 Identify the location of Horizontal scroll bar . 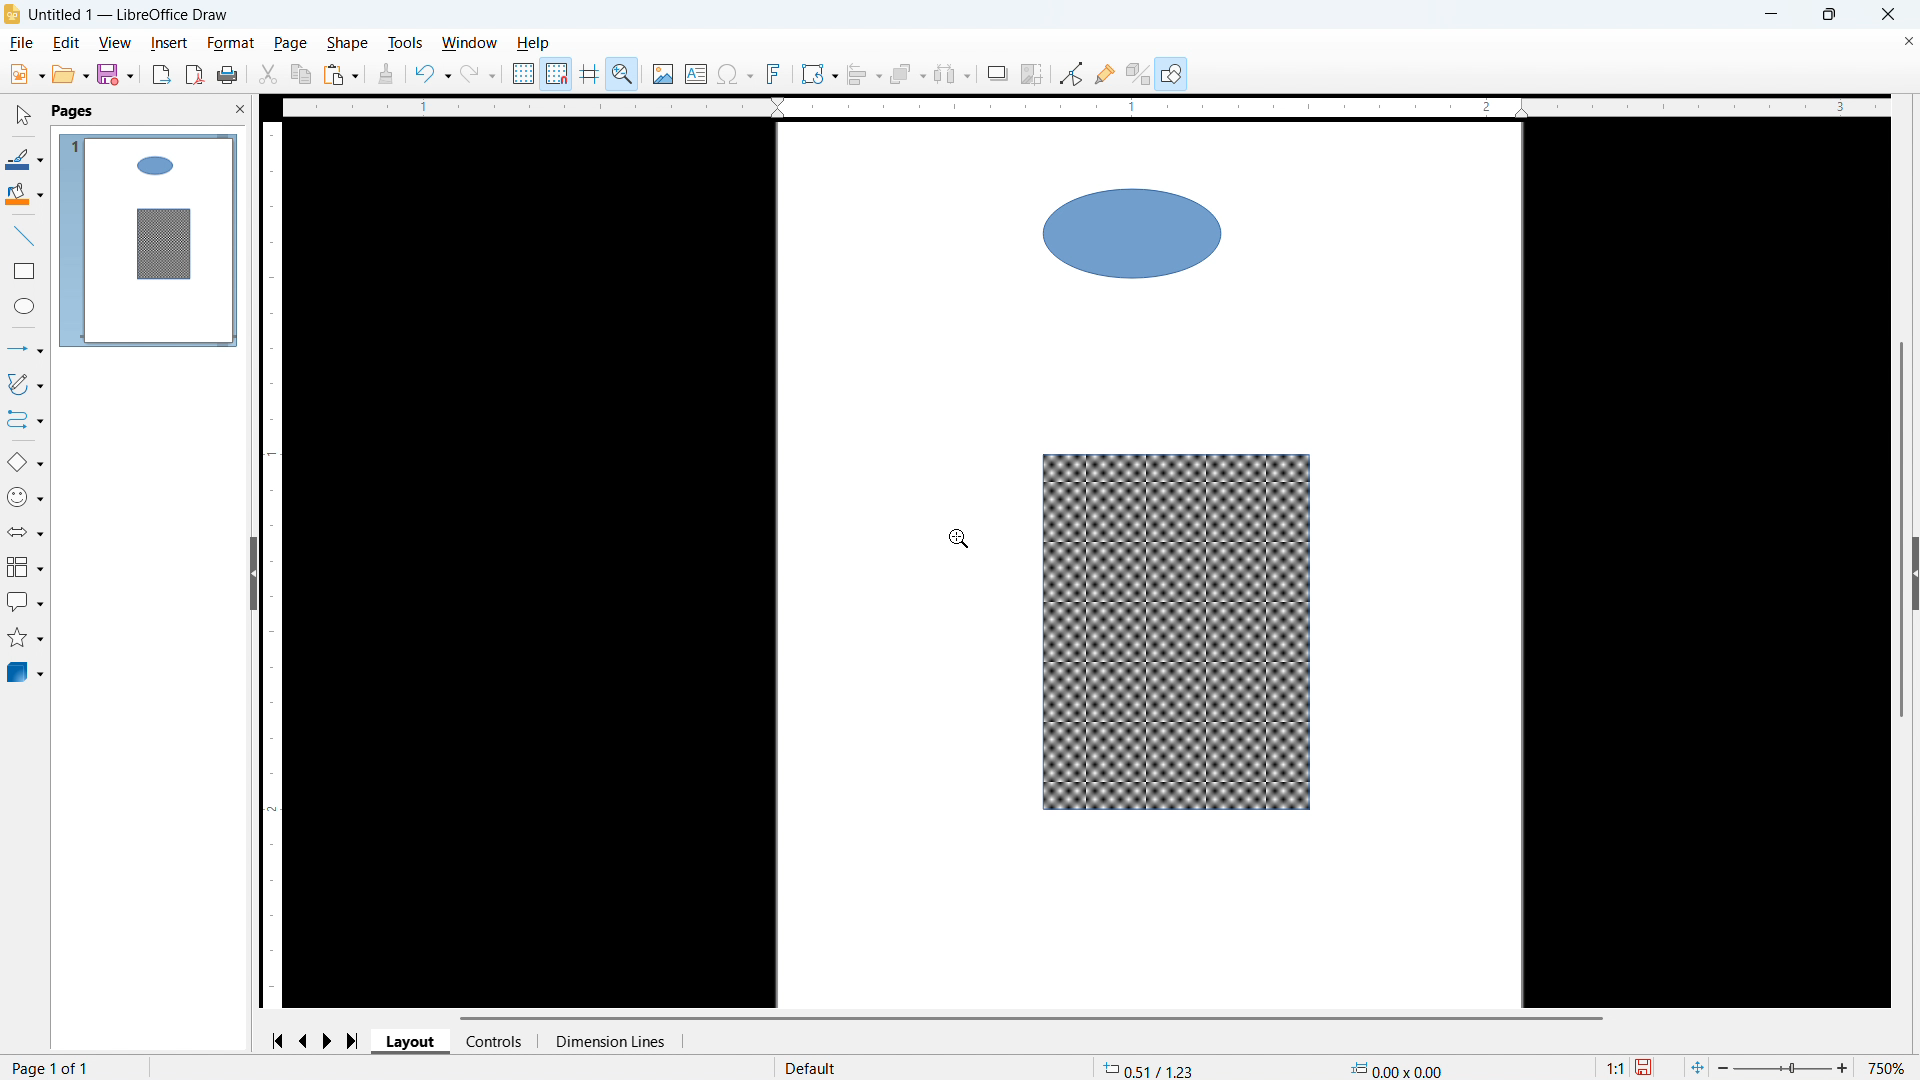
(1031, 1018).